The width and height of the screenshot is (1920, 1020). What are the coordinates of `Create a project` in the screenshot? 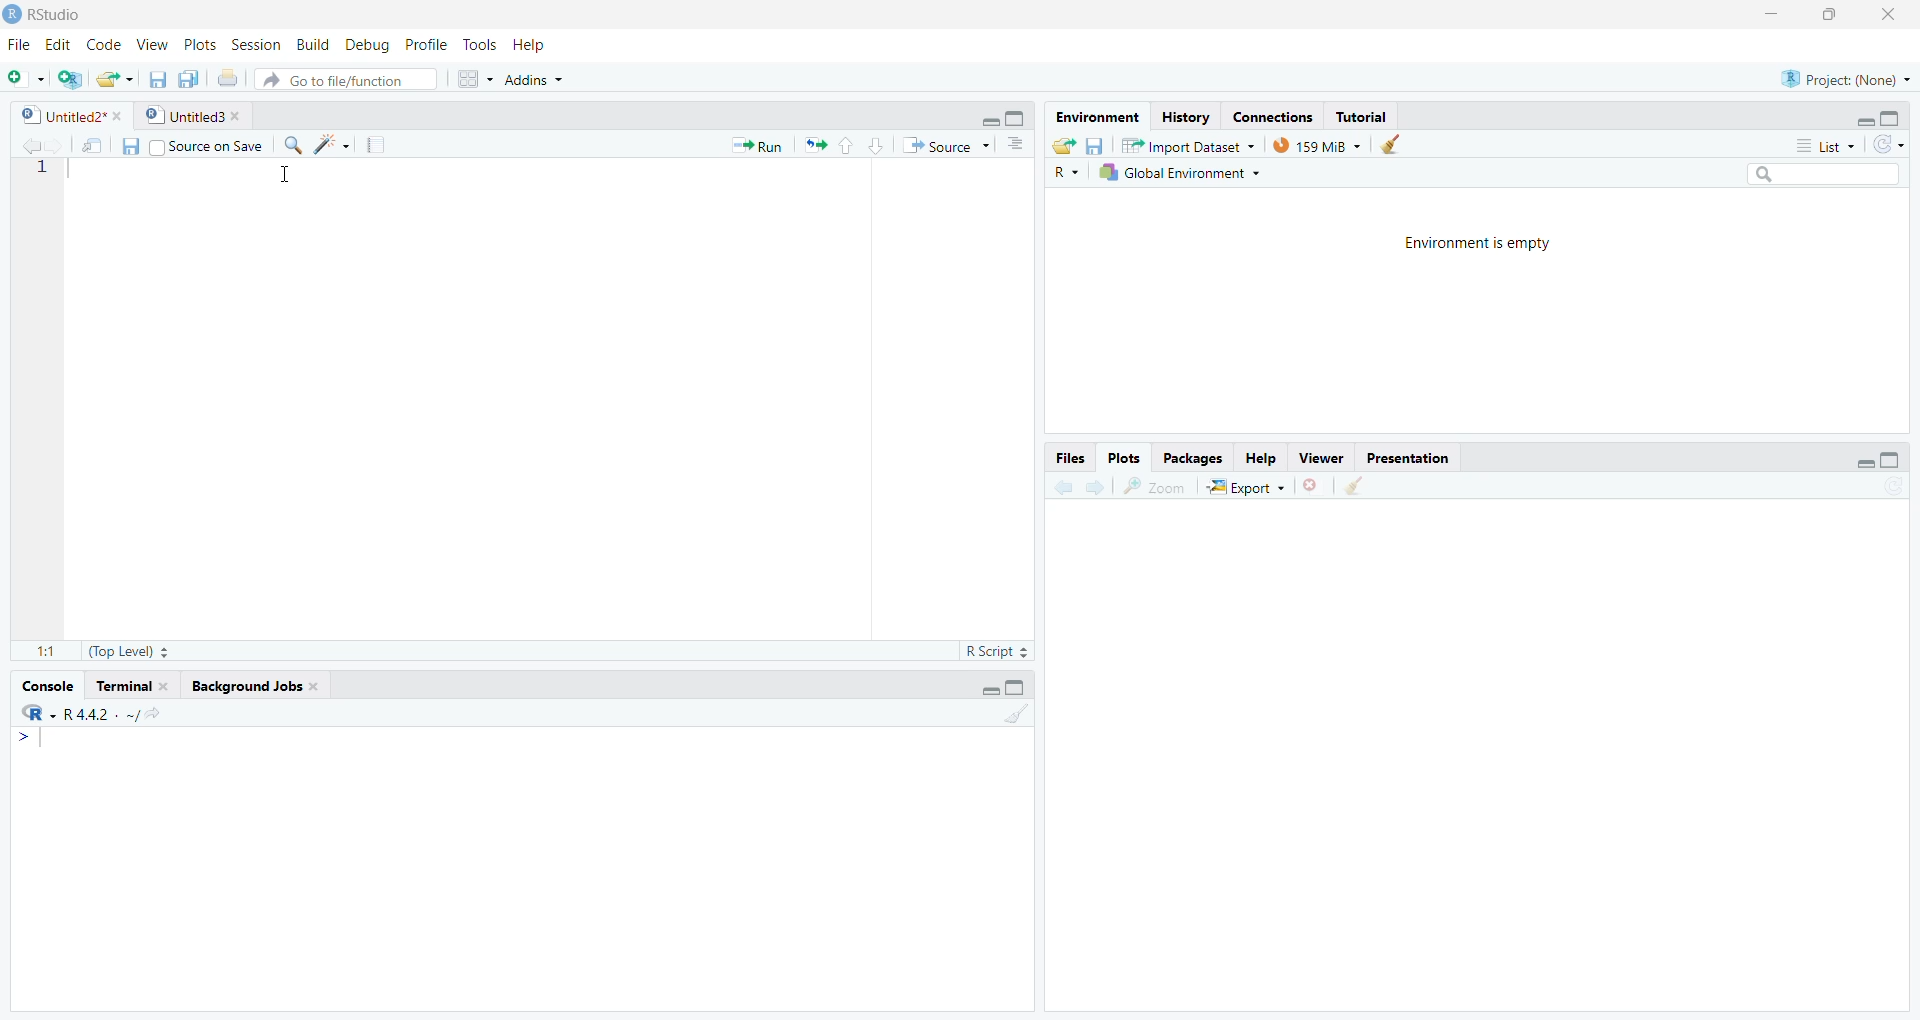 It's located at (70, 79).